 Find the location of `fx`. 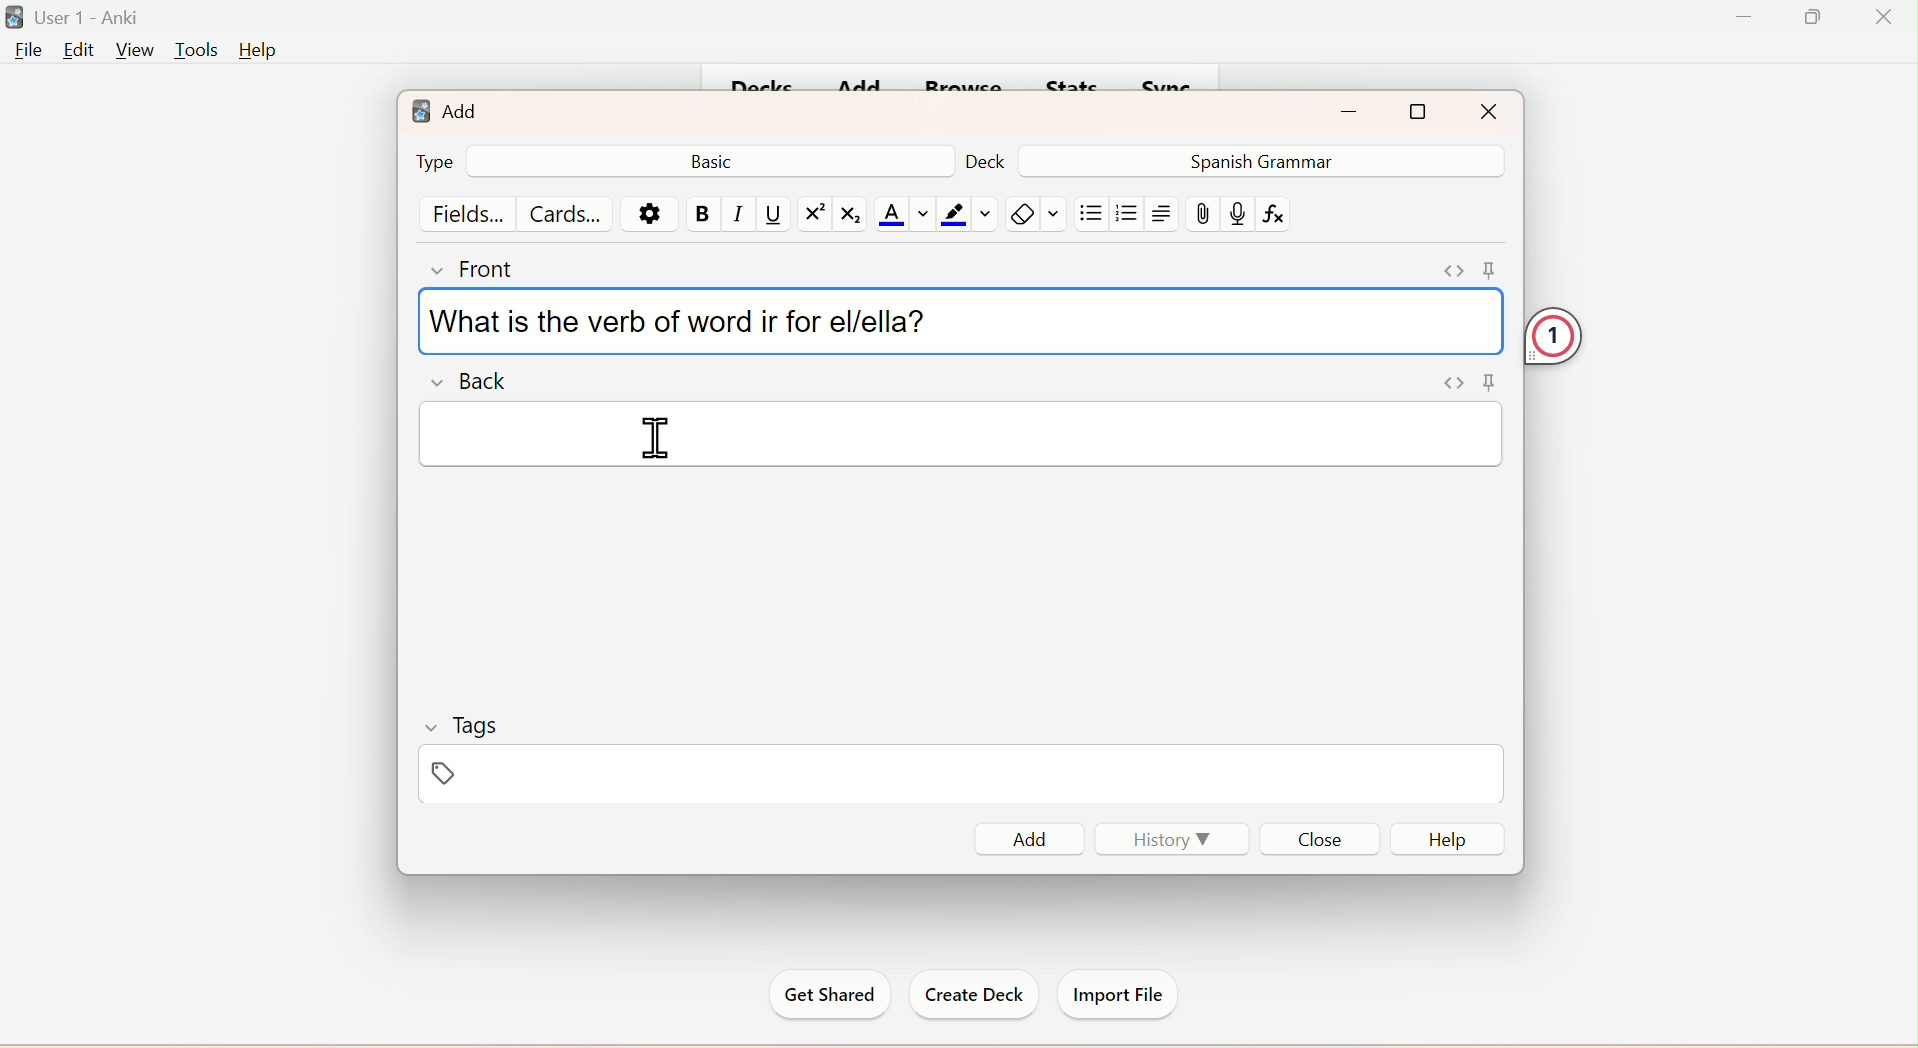

fx is located at coordinates (1281, 215).